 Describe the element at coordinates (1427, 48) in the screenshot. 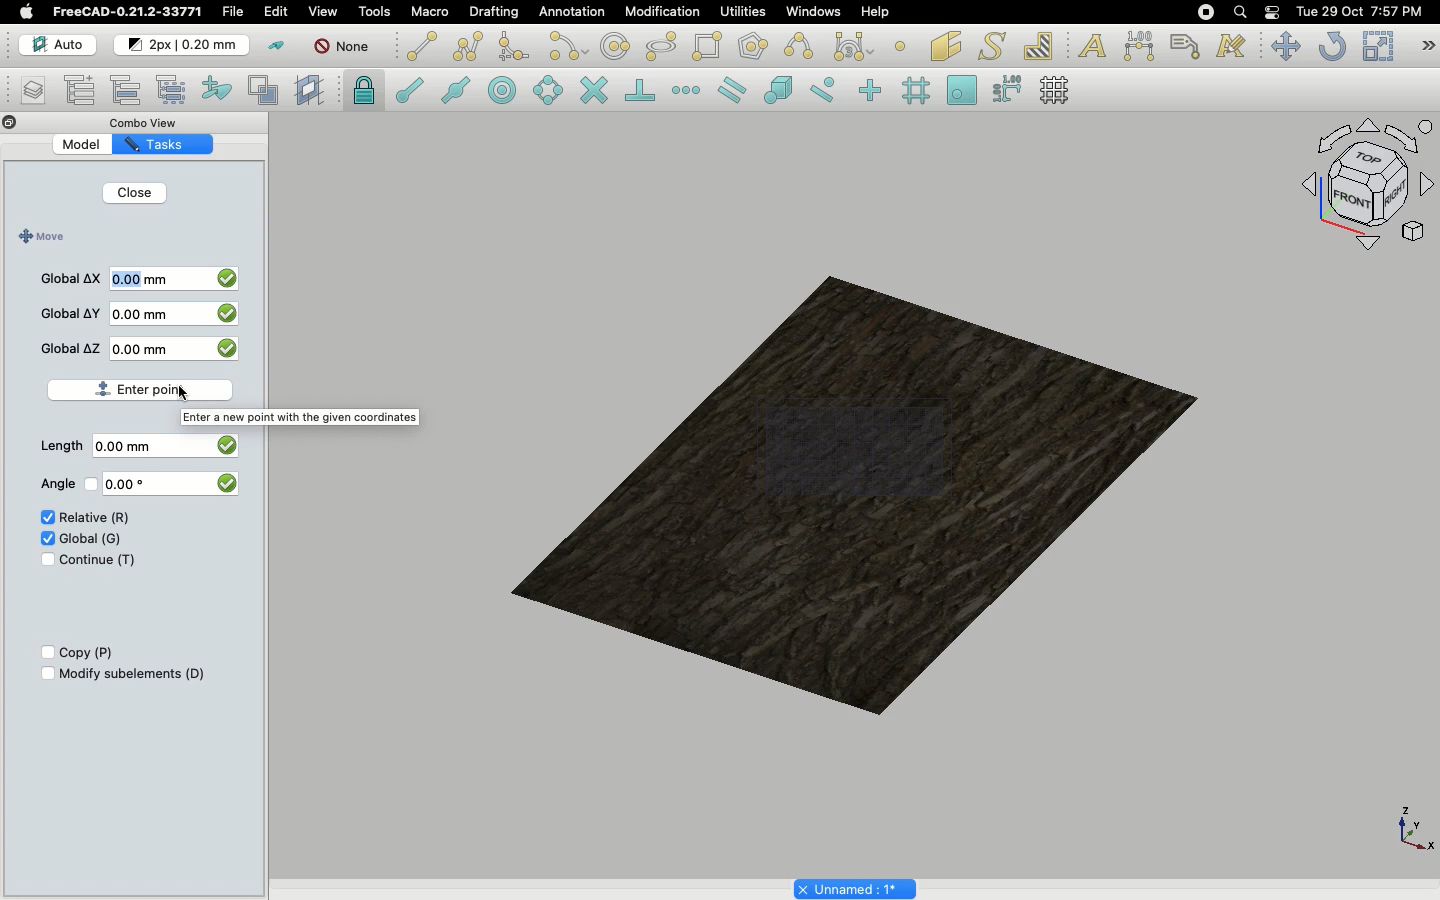

I see `Draft modification tools` at that location.